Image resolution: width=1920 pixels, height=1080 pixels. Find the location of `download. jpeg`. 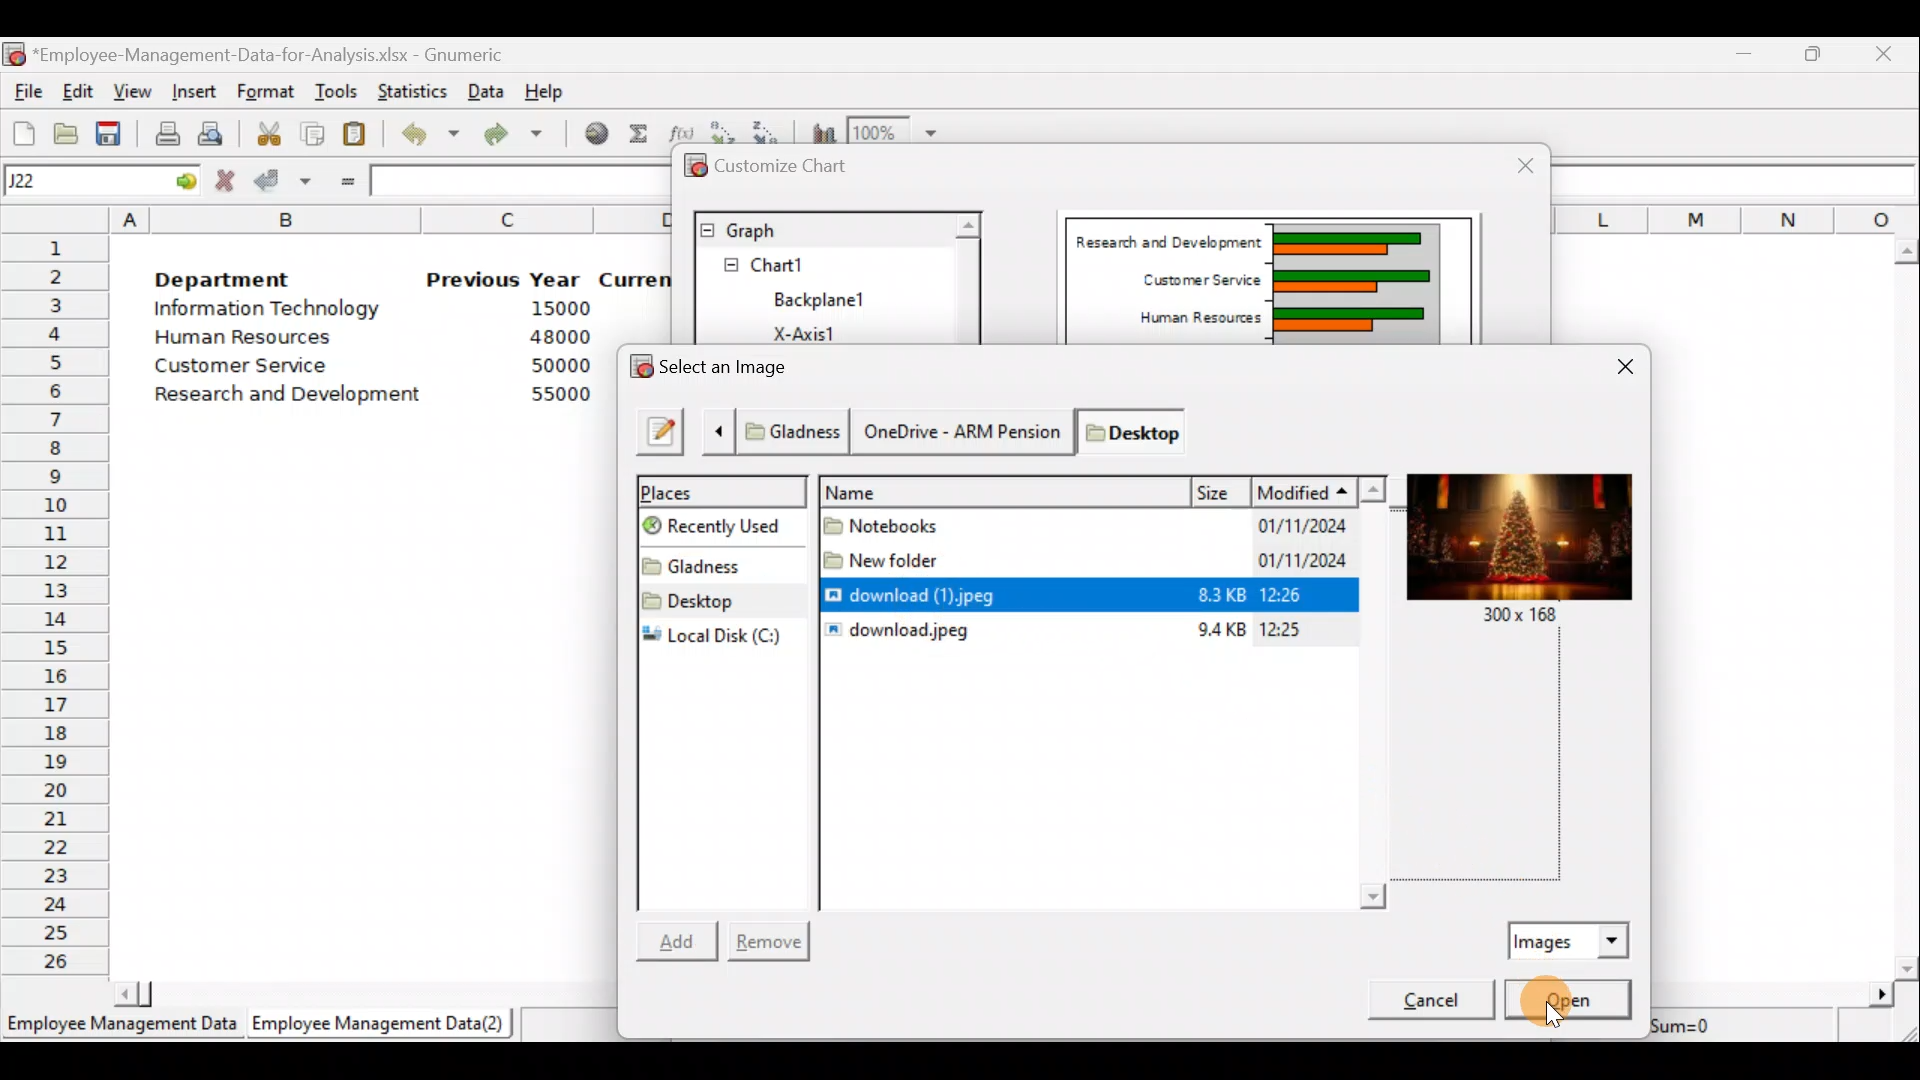

download. jpeg is located at coordinates (900, 631).